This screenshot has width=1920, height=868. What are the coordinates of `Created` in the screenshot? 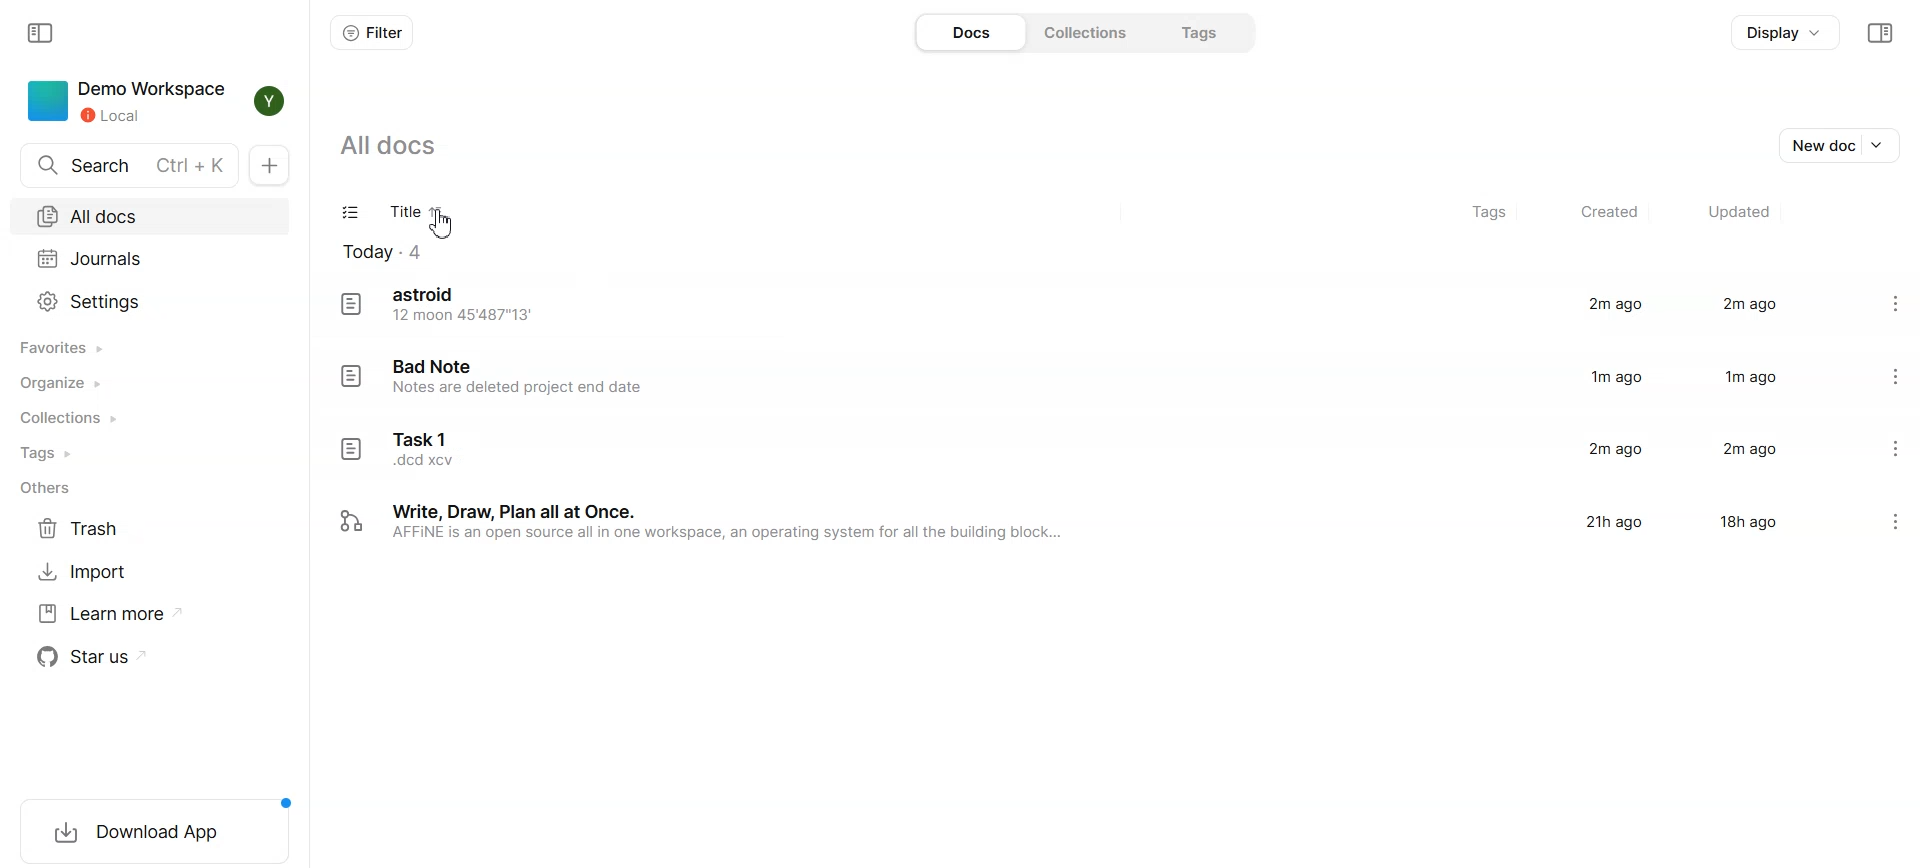 It's located at (1609, 213).